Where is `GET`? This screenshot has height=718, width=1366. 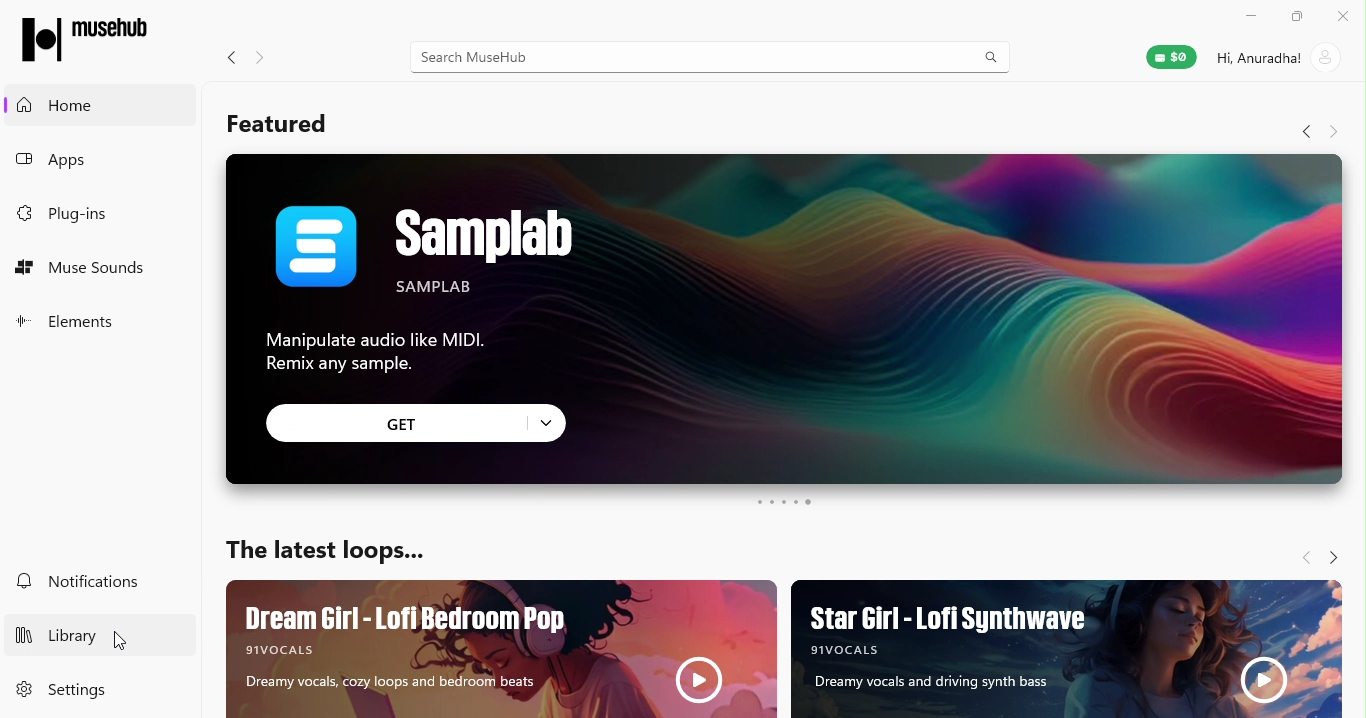 GET is located at coordinates (418, 423).